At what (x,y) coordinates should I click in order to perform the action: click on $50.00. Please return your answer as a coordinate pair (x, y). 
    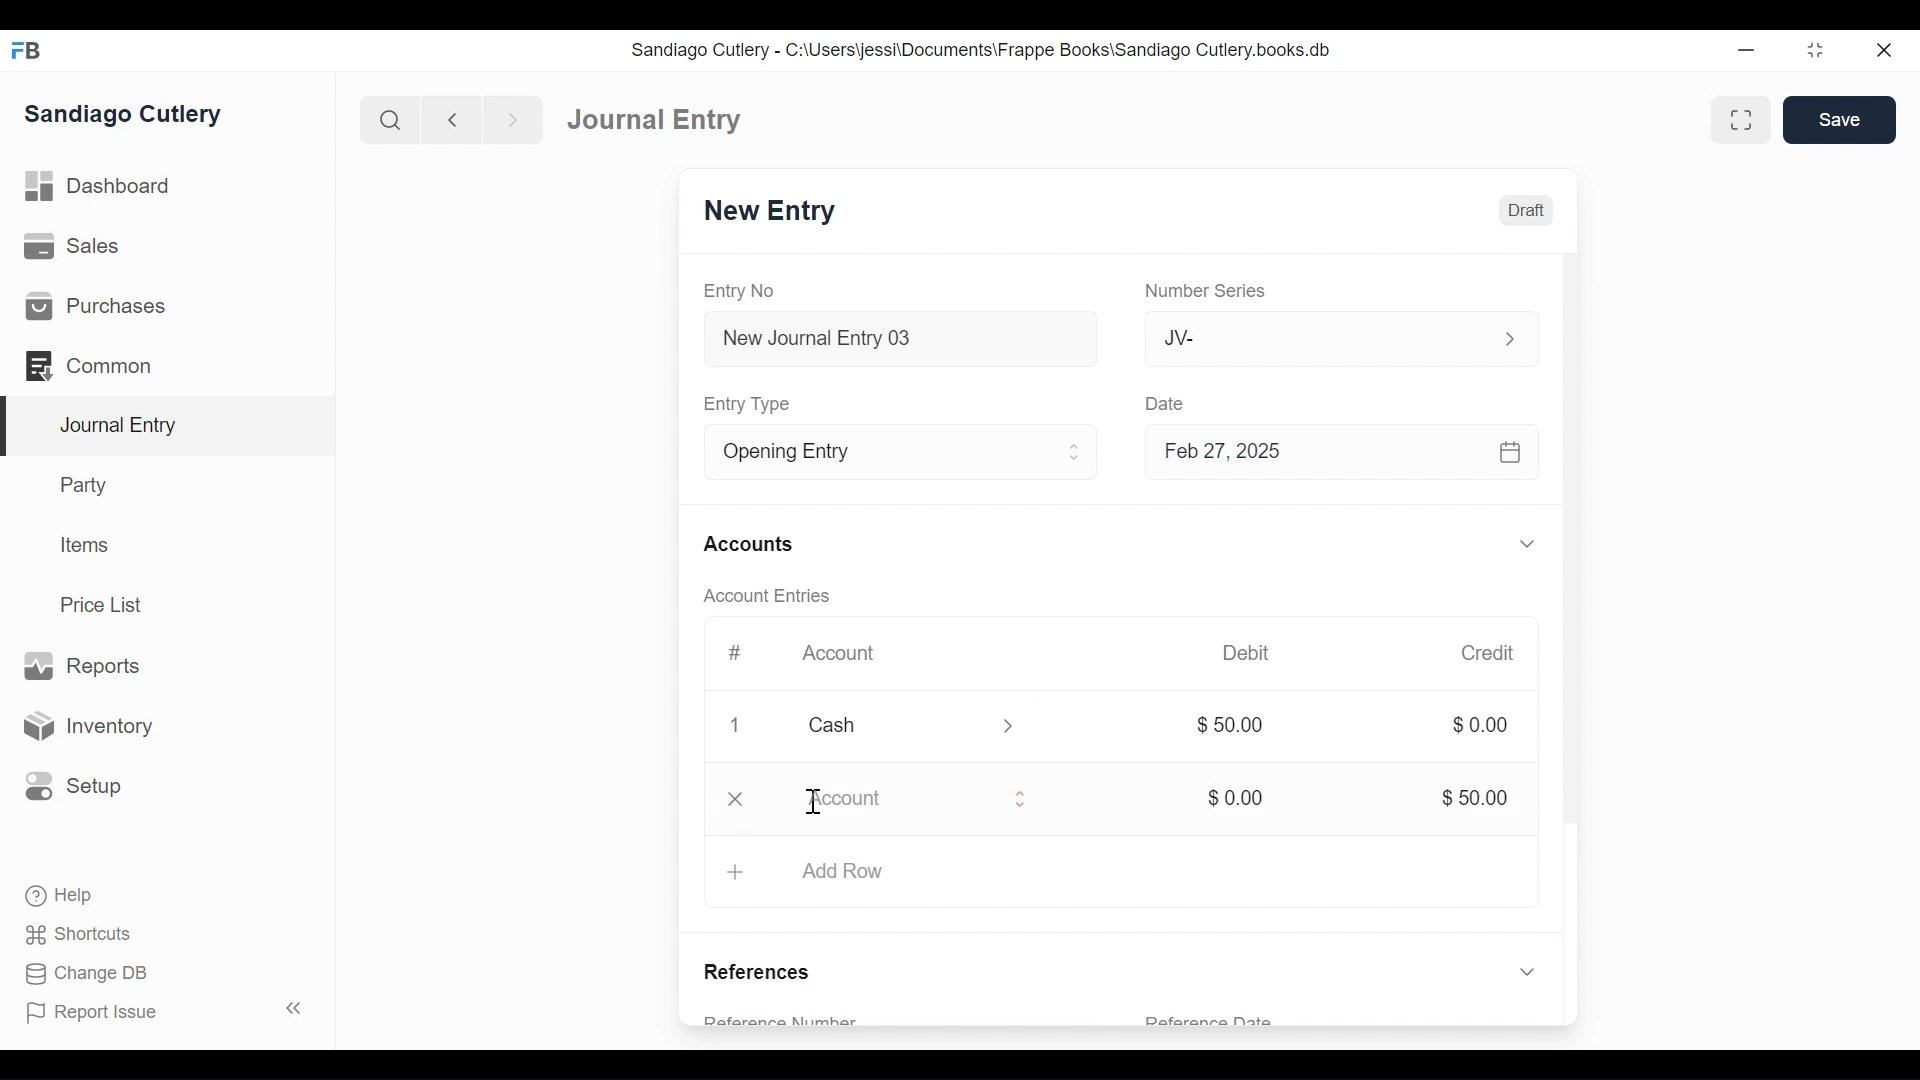
    Looking at the image, I should click on (1240, 725).